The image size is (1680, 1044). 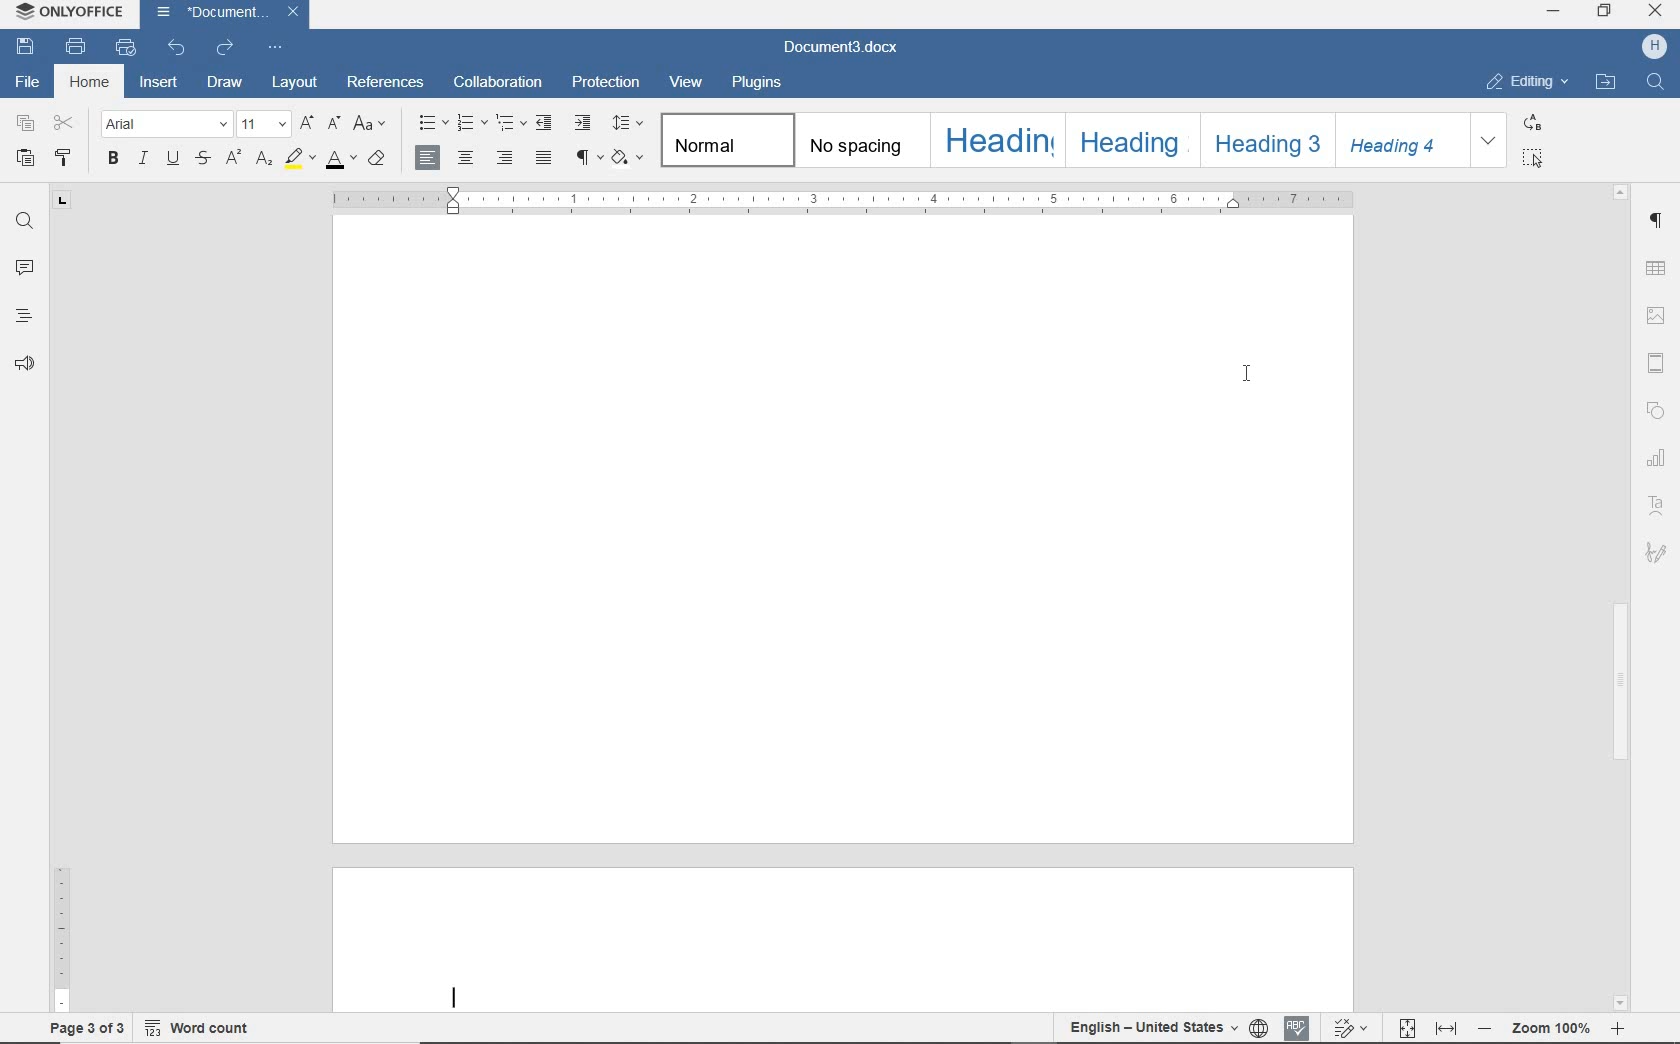 What do you see at coordinates (30, 84) in the screenshot?
I see `FILE` at bounding box center [30, 84].